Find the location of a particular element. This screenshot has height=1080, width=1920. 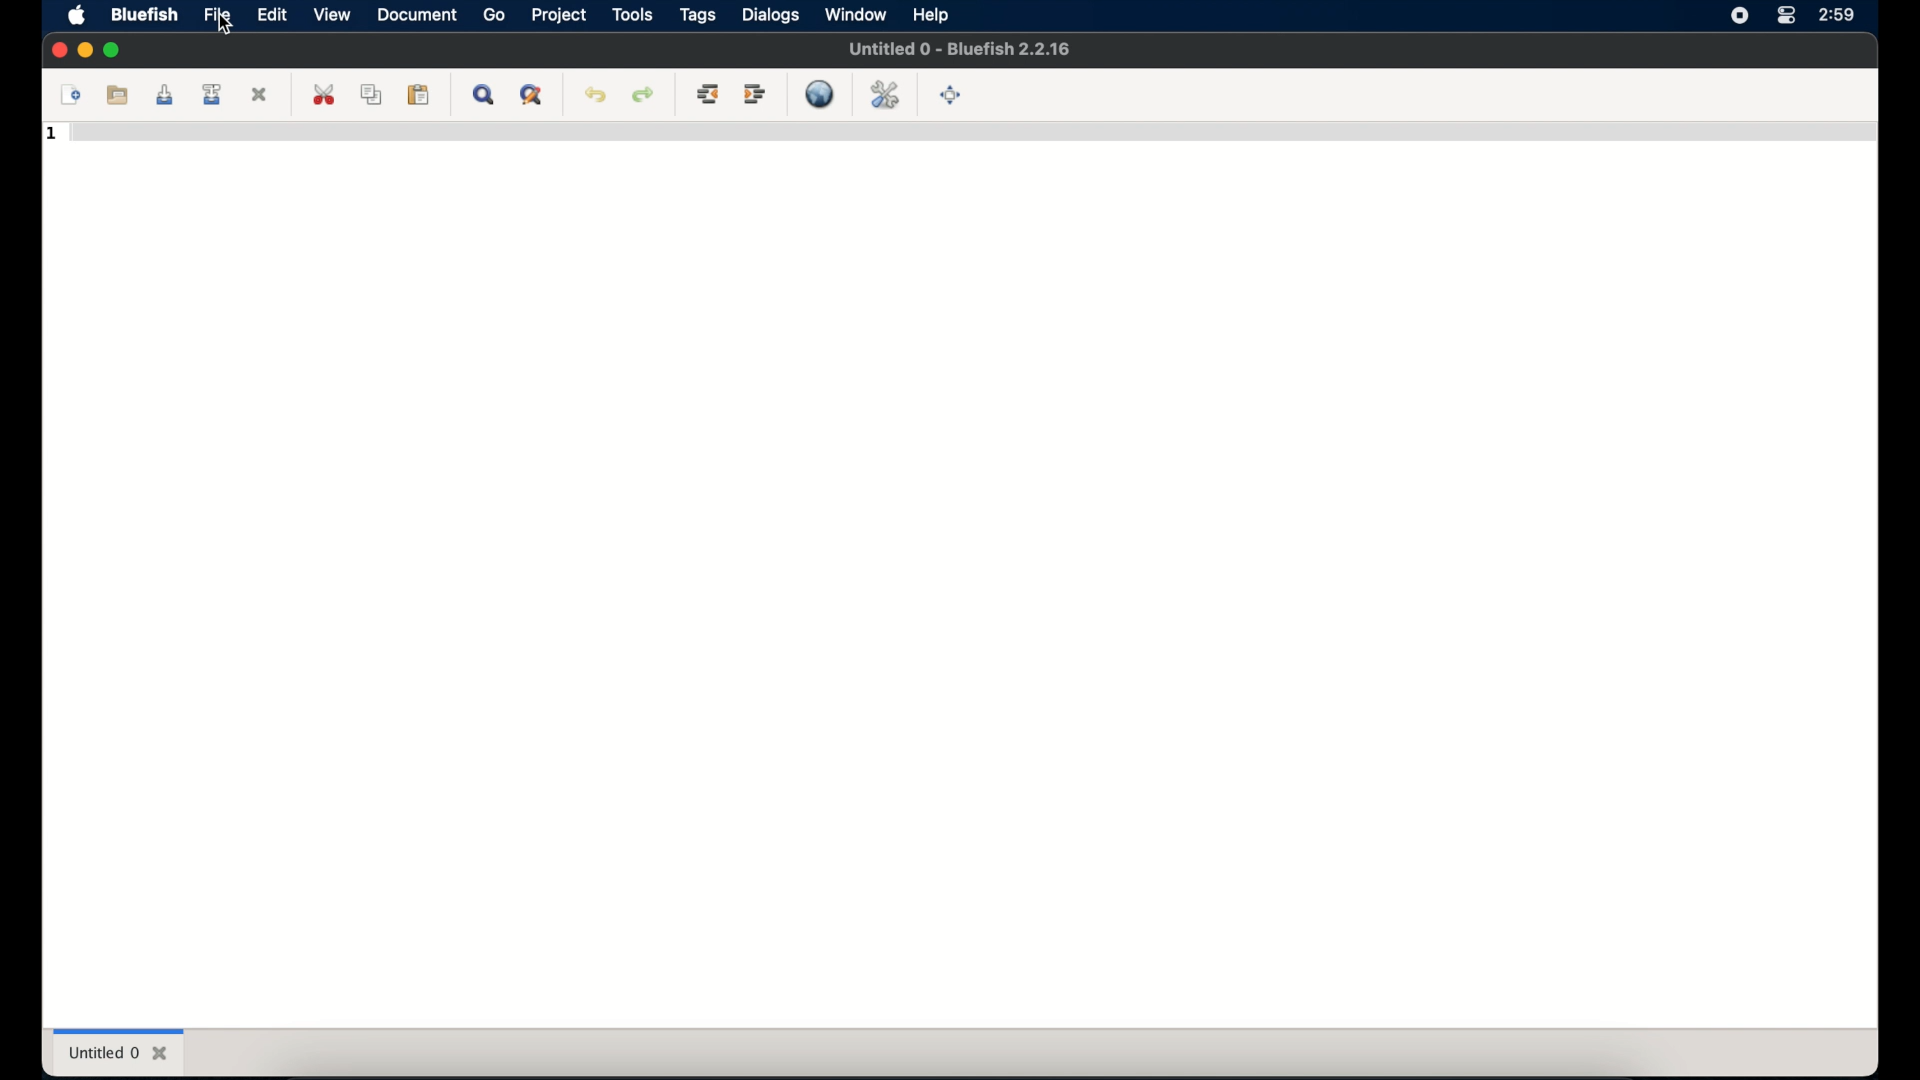

undo is located at coordinates (596, 94).